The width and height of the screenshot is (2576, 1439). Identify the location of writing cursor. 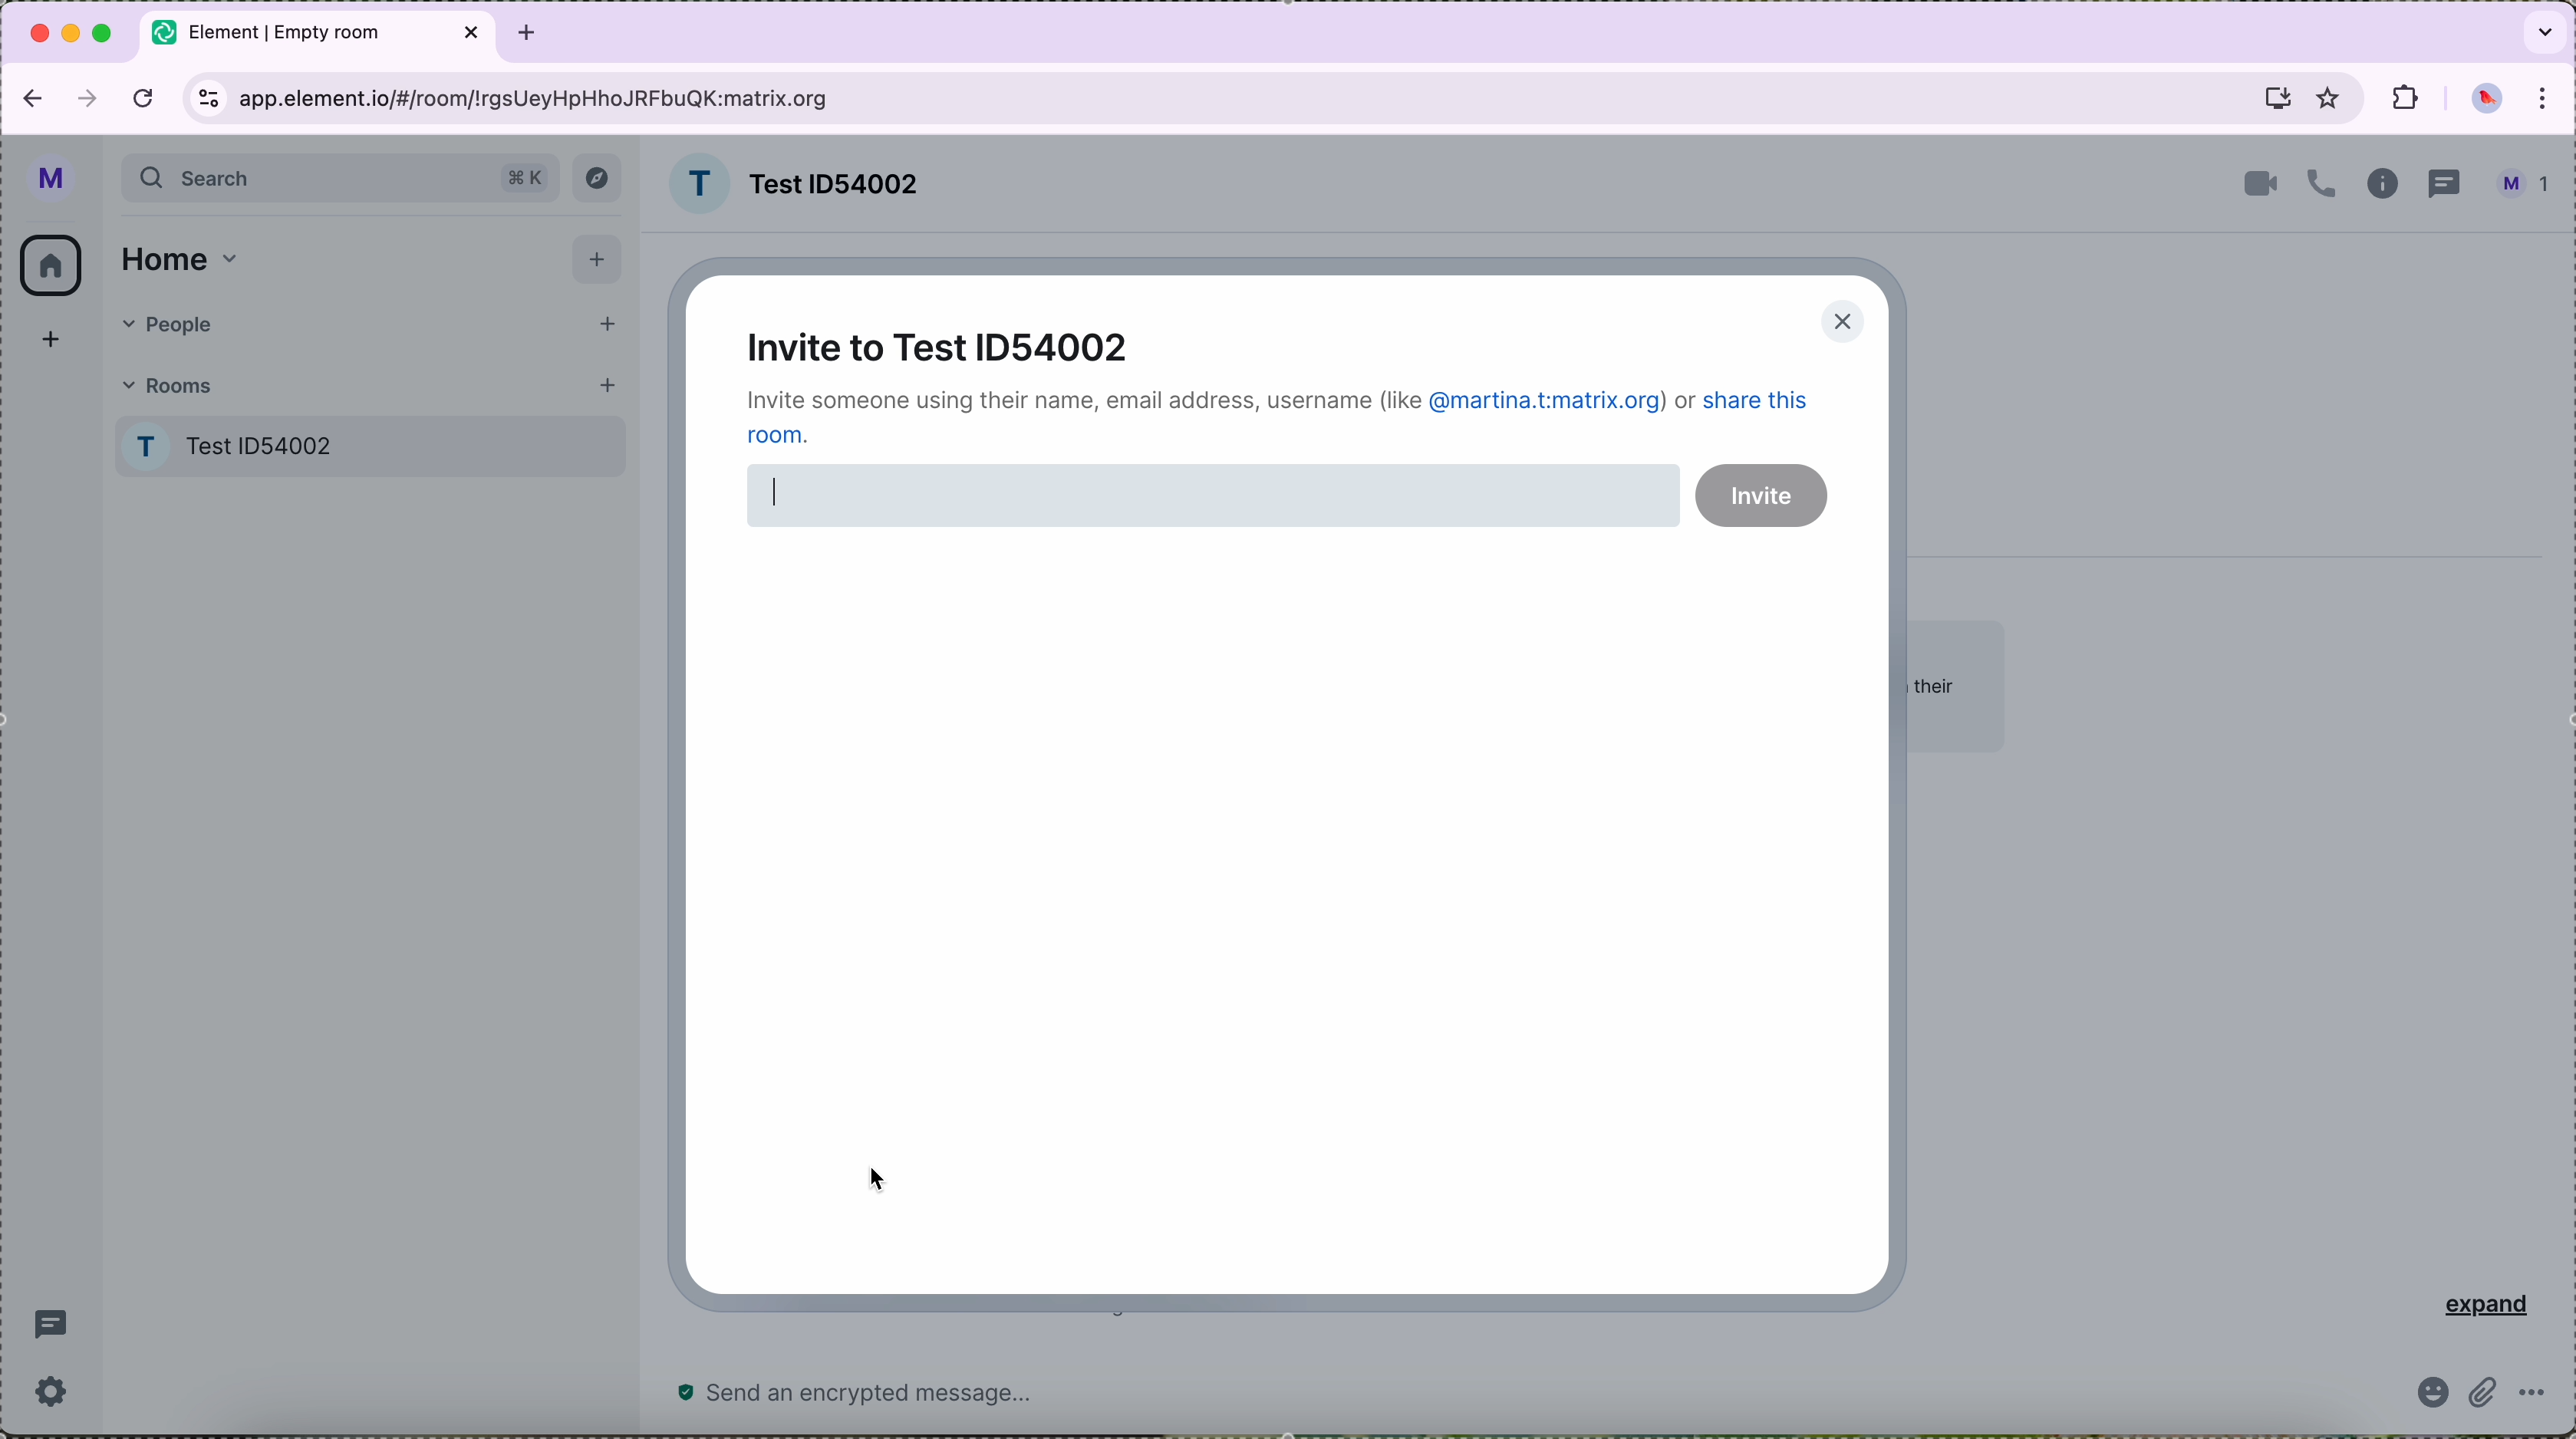
(770, 497).